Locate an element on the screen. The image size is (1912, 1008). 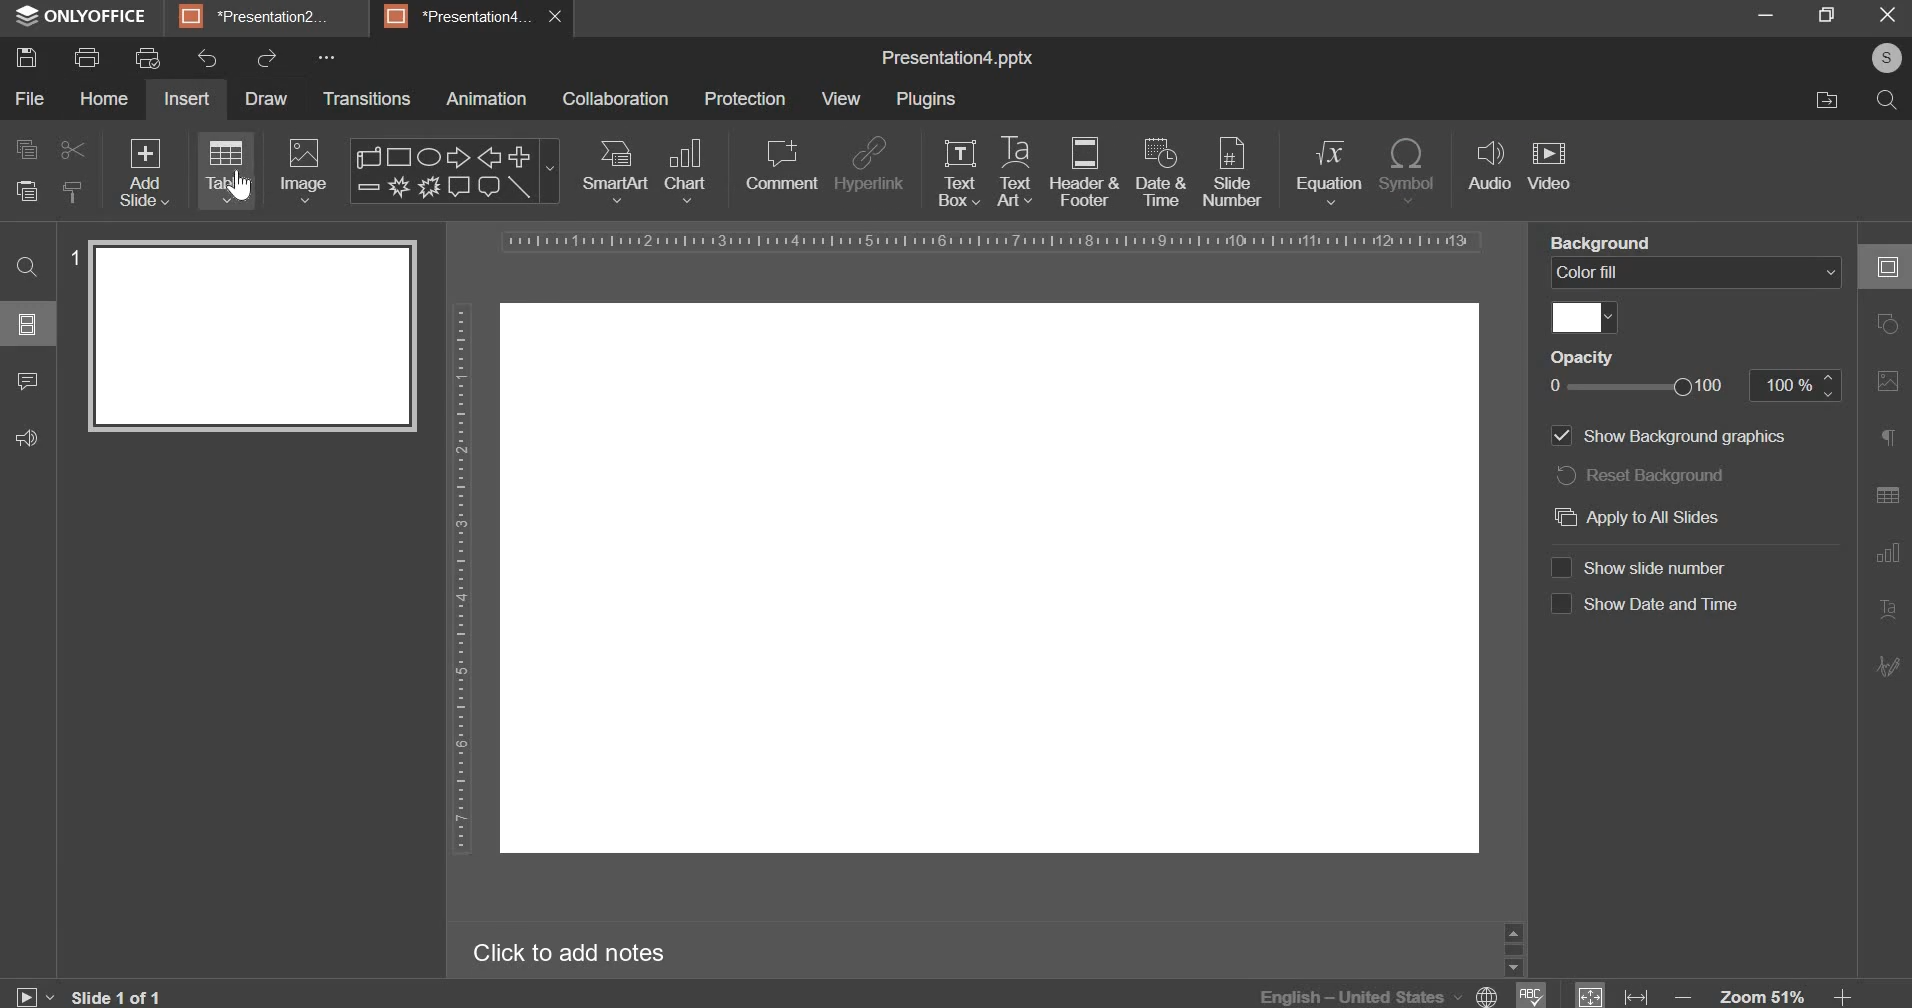
set document language is located at coordinates (1489, 994).